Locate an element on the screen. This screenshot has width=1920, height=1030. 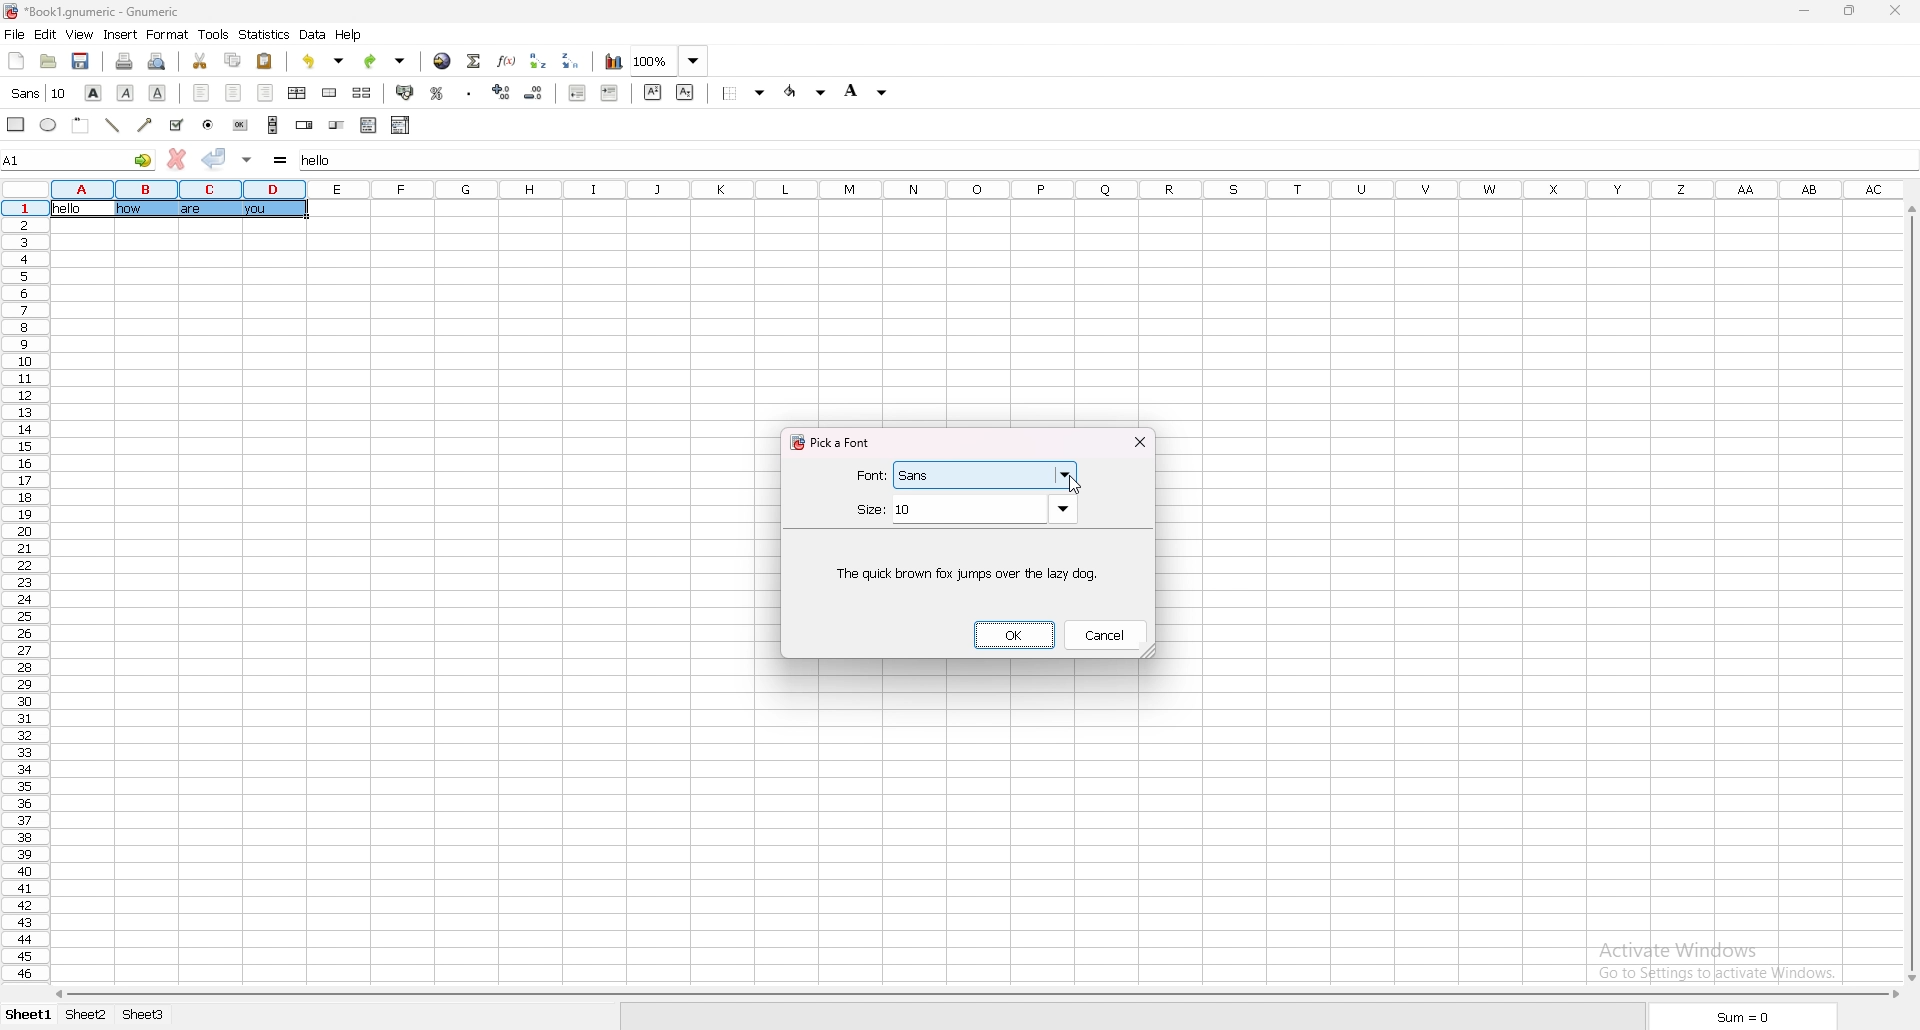
border is located at coordinates (744, 93).